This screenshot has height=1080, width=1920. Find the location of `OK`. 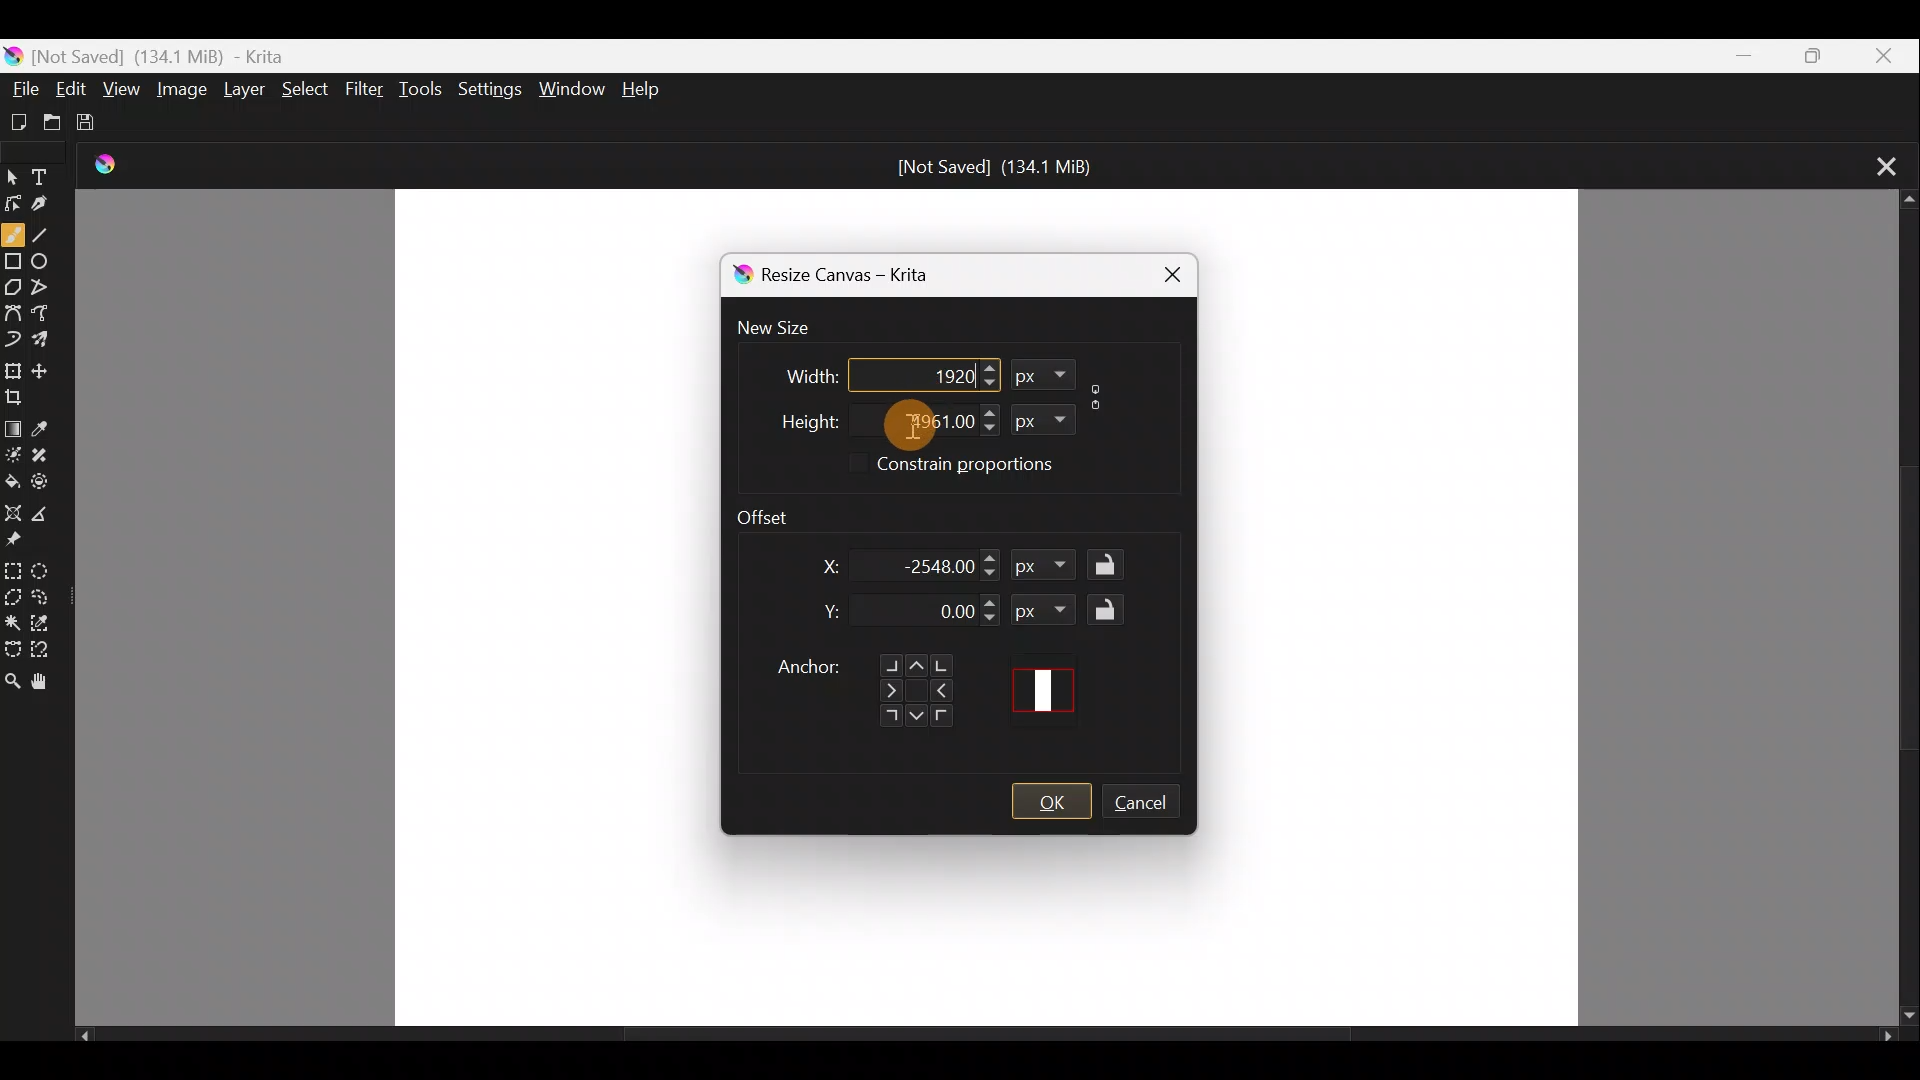

OK is located at coordinates (1051, 802).